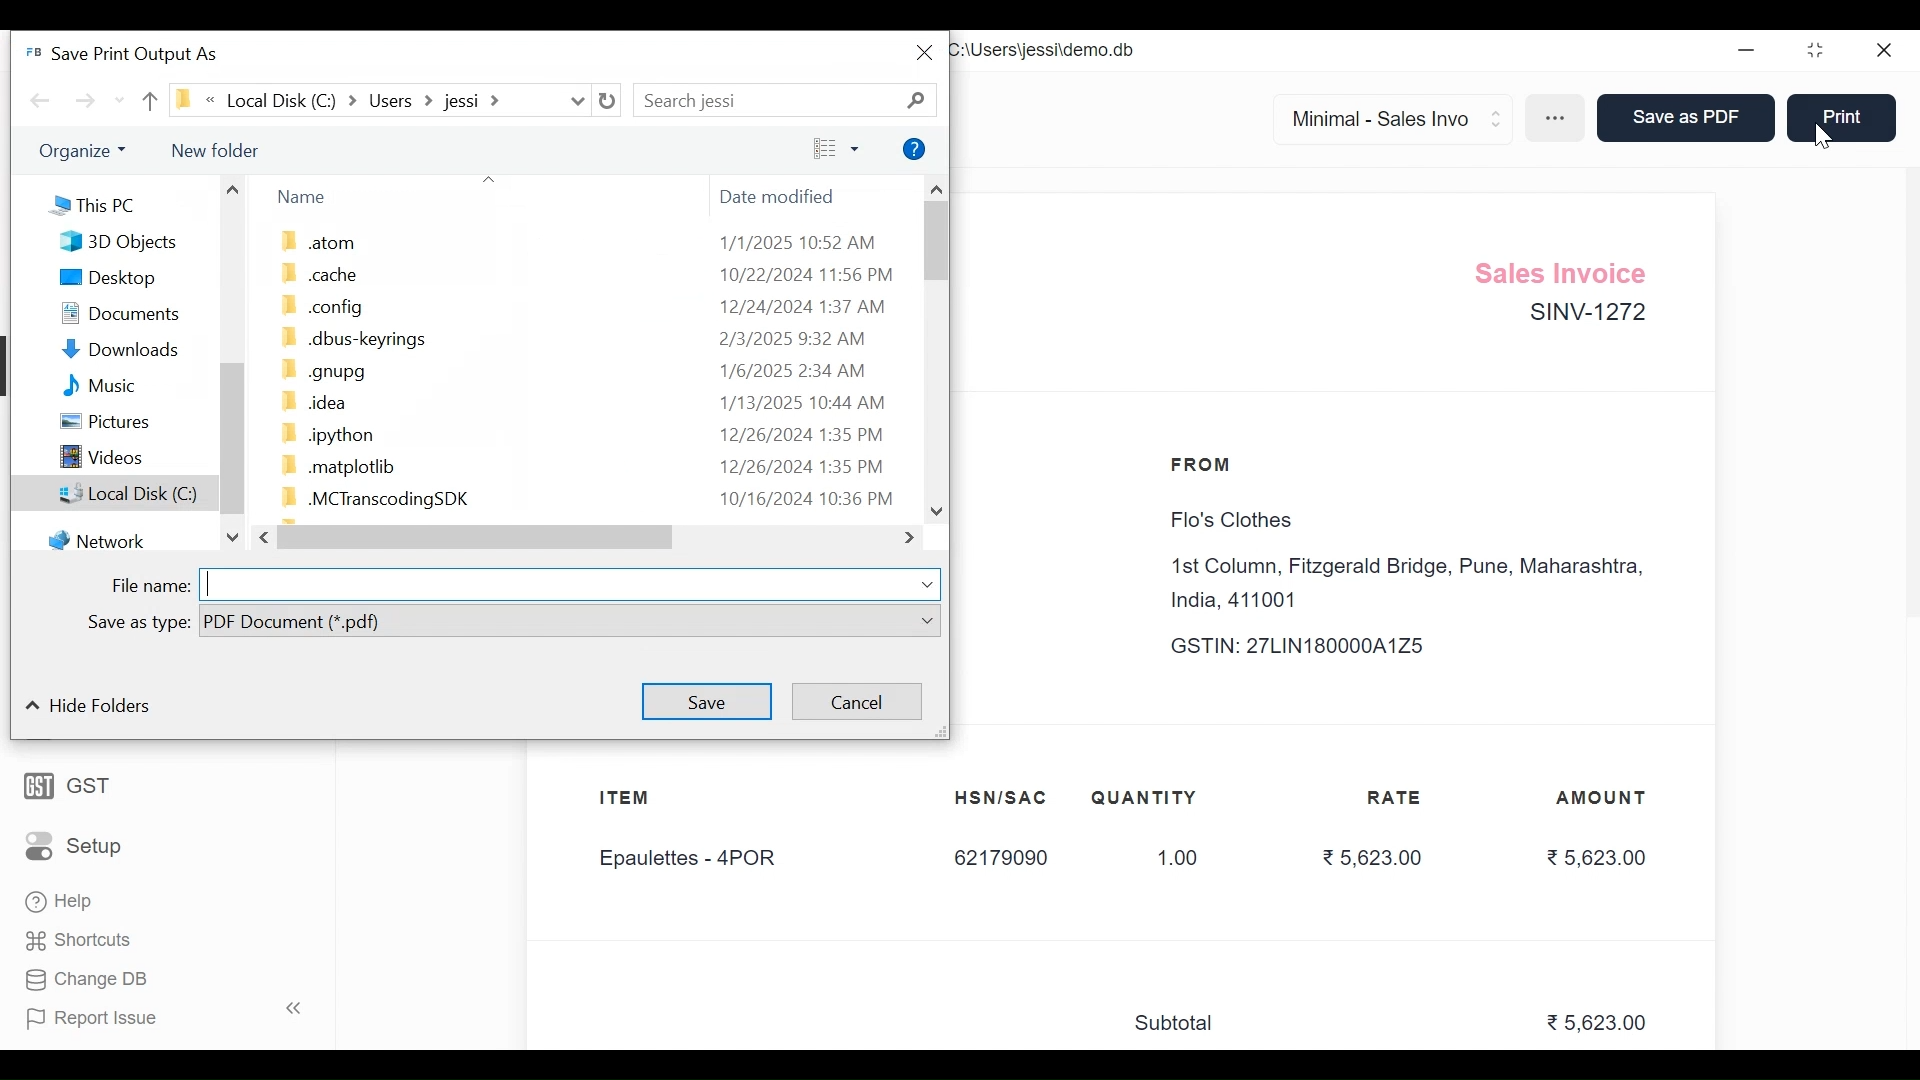  I want to click on Date modified, so click(783, 200).